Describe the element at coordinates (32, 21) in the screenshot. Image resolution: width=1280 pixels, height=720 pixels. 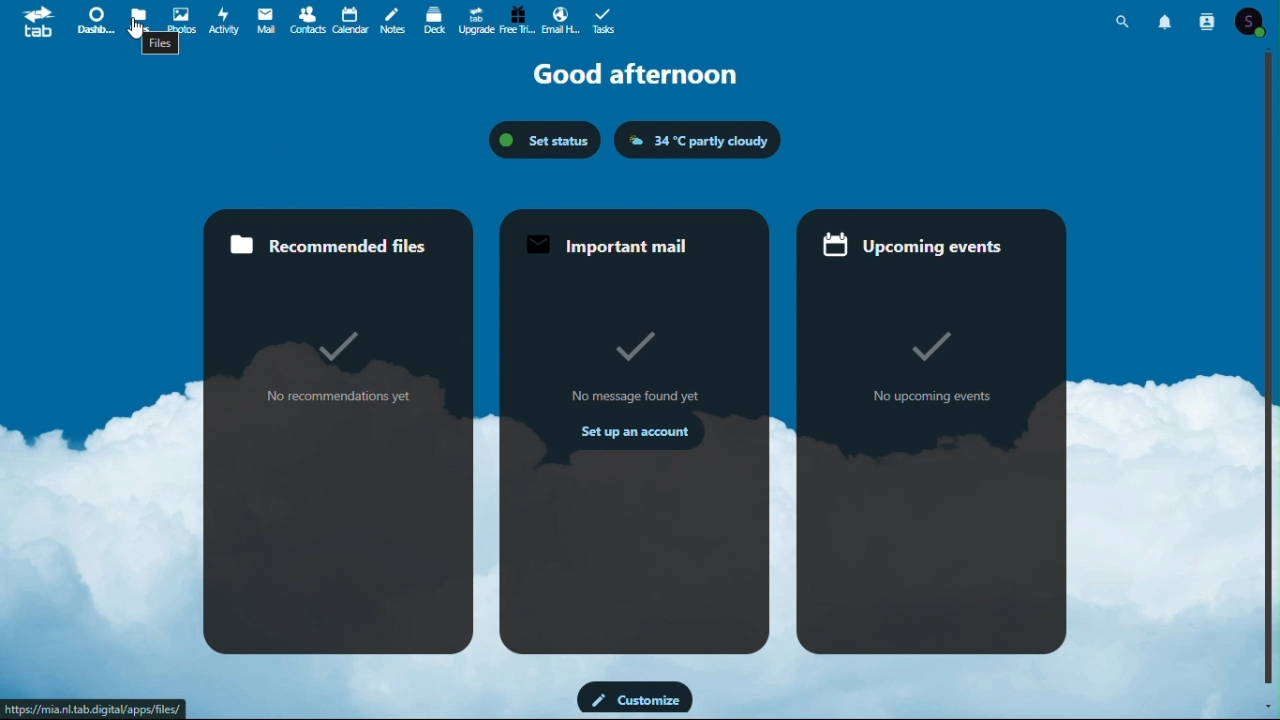
I see `tab` at that location.